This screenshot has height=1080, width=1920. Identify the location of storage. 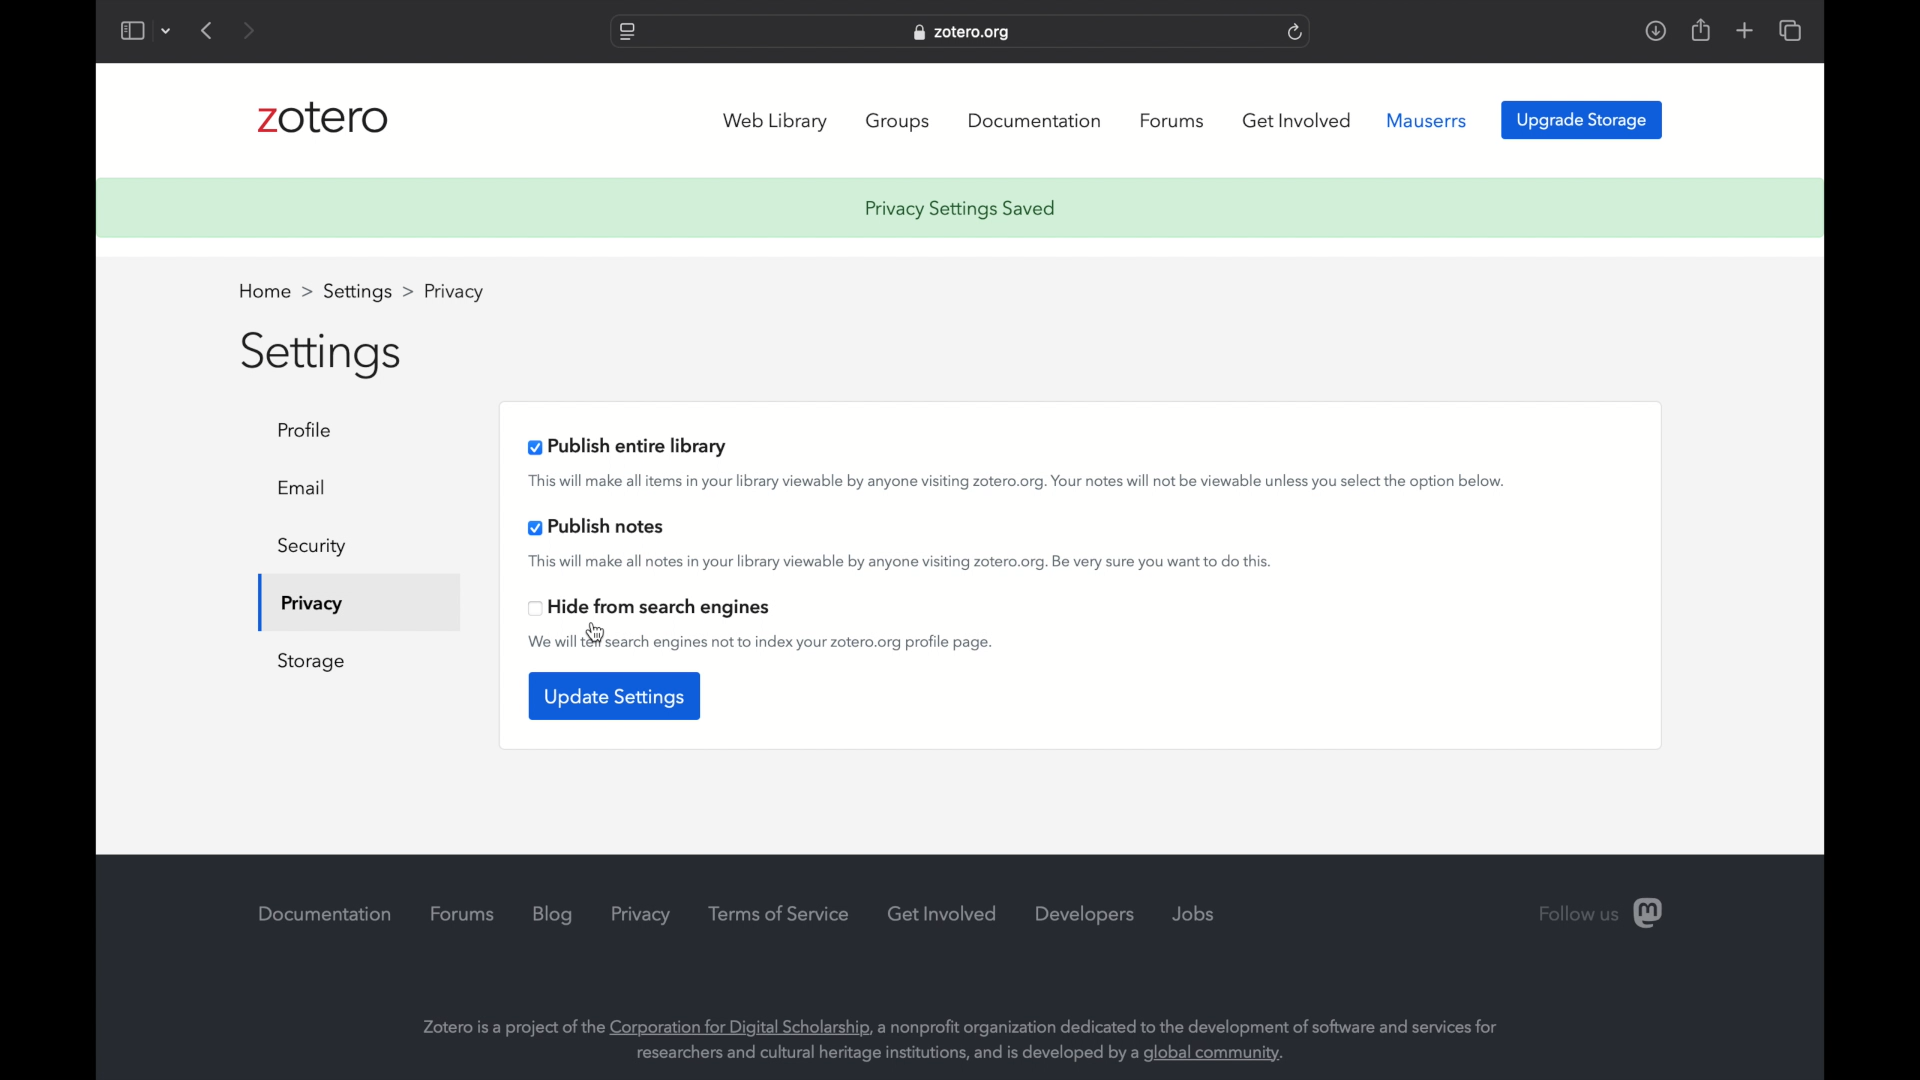
(312, 663).